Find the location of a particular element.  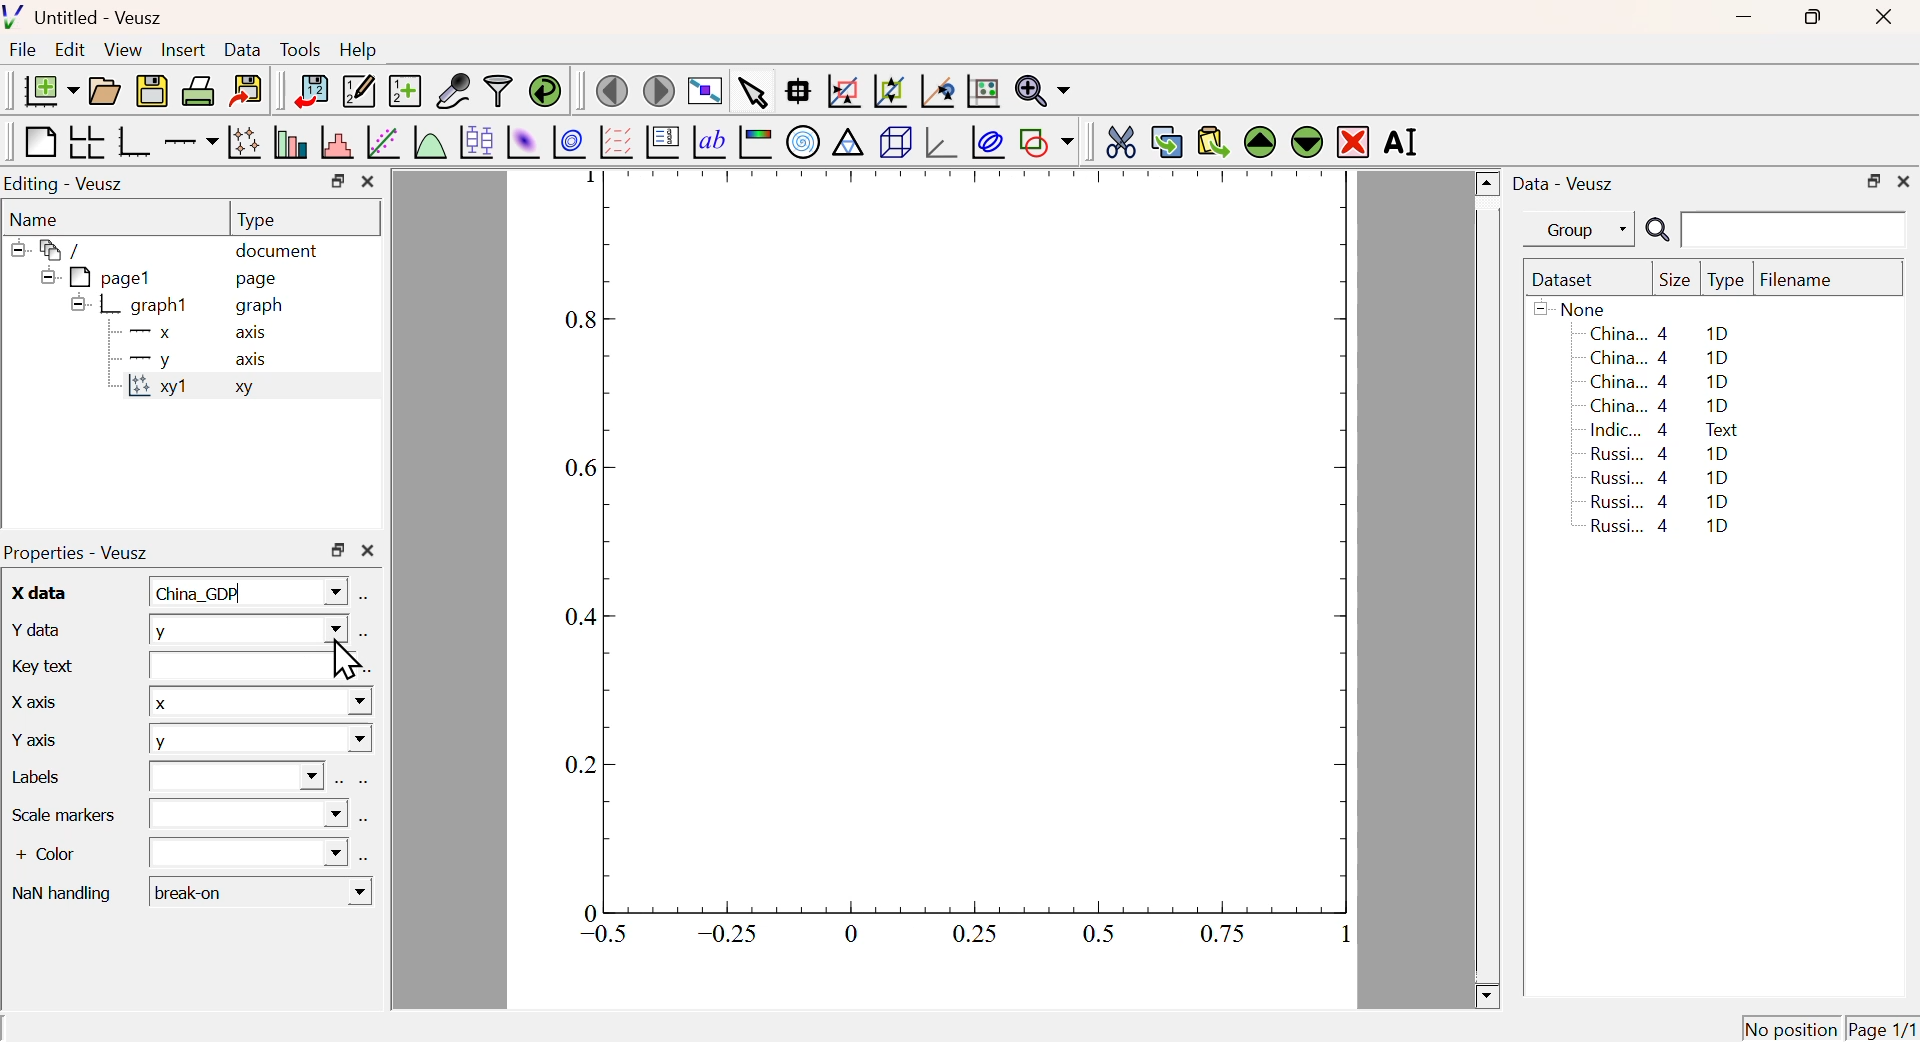

Plot points with lines and errorbars is located at coordinates (246, 142).